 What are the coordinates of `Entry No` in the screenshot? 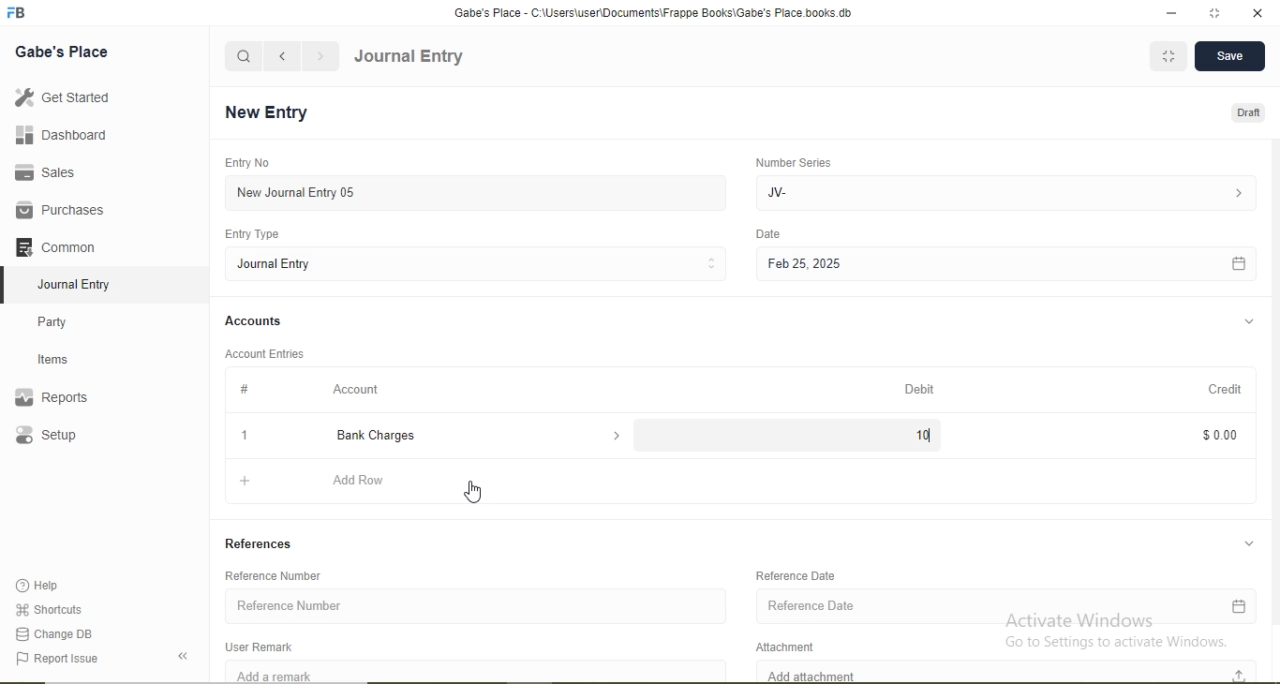 It's located at (244, 162).